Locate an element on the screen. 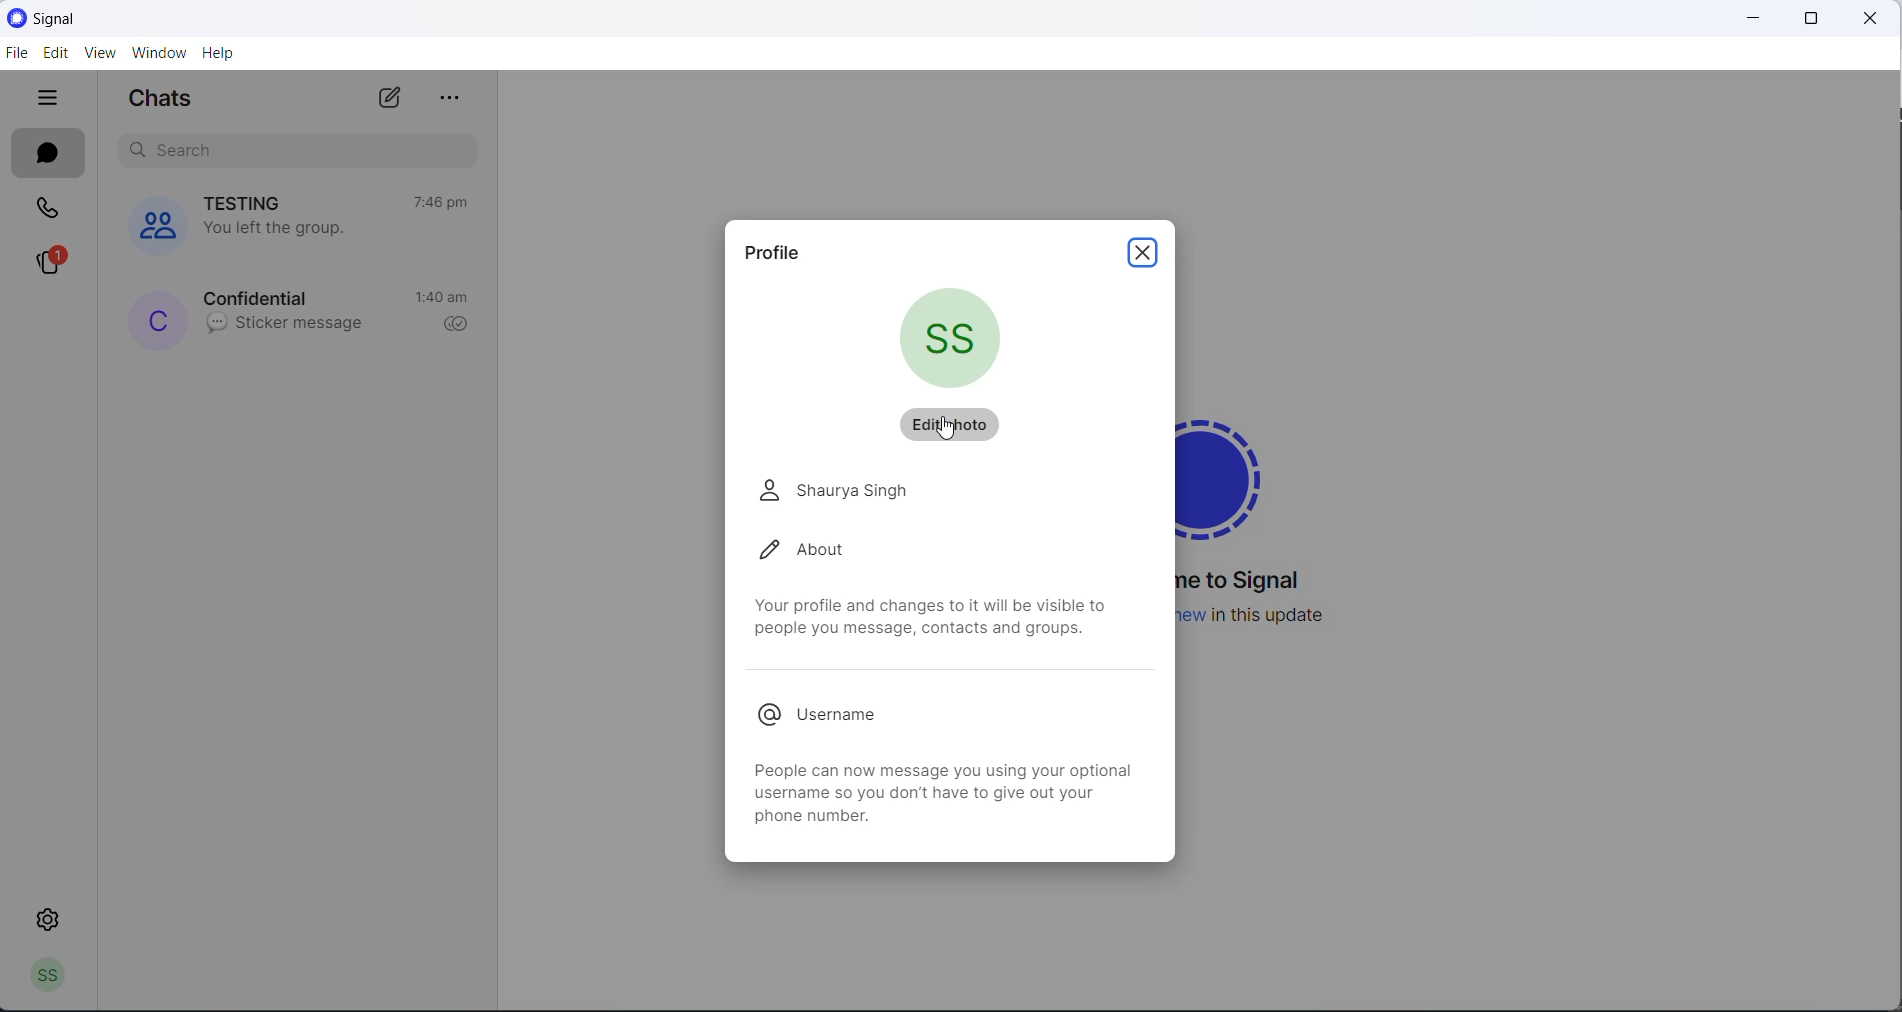 This screenshot has width=1902, height=1012. EDIT is located at coordinates (53, 54).